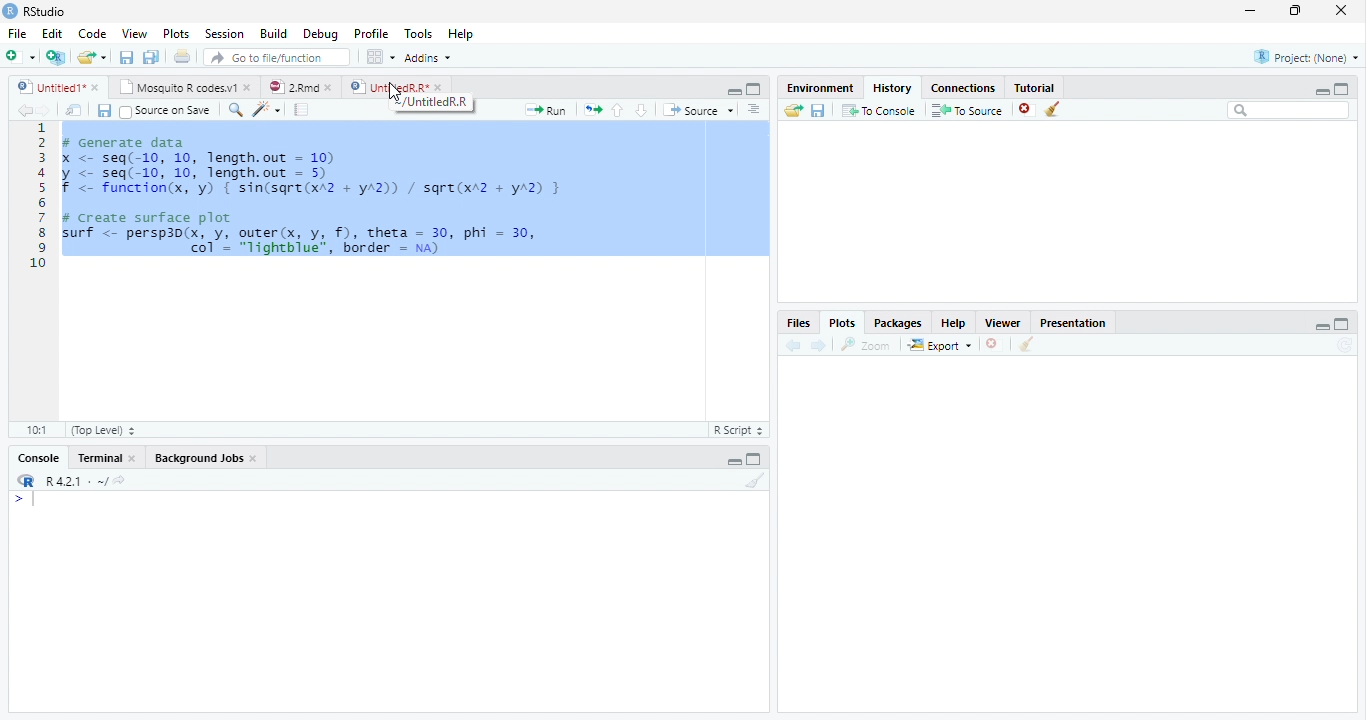  I want to click on Previous plot, so click(793, 345).